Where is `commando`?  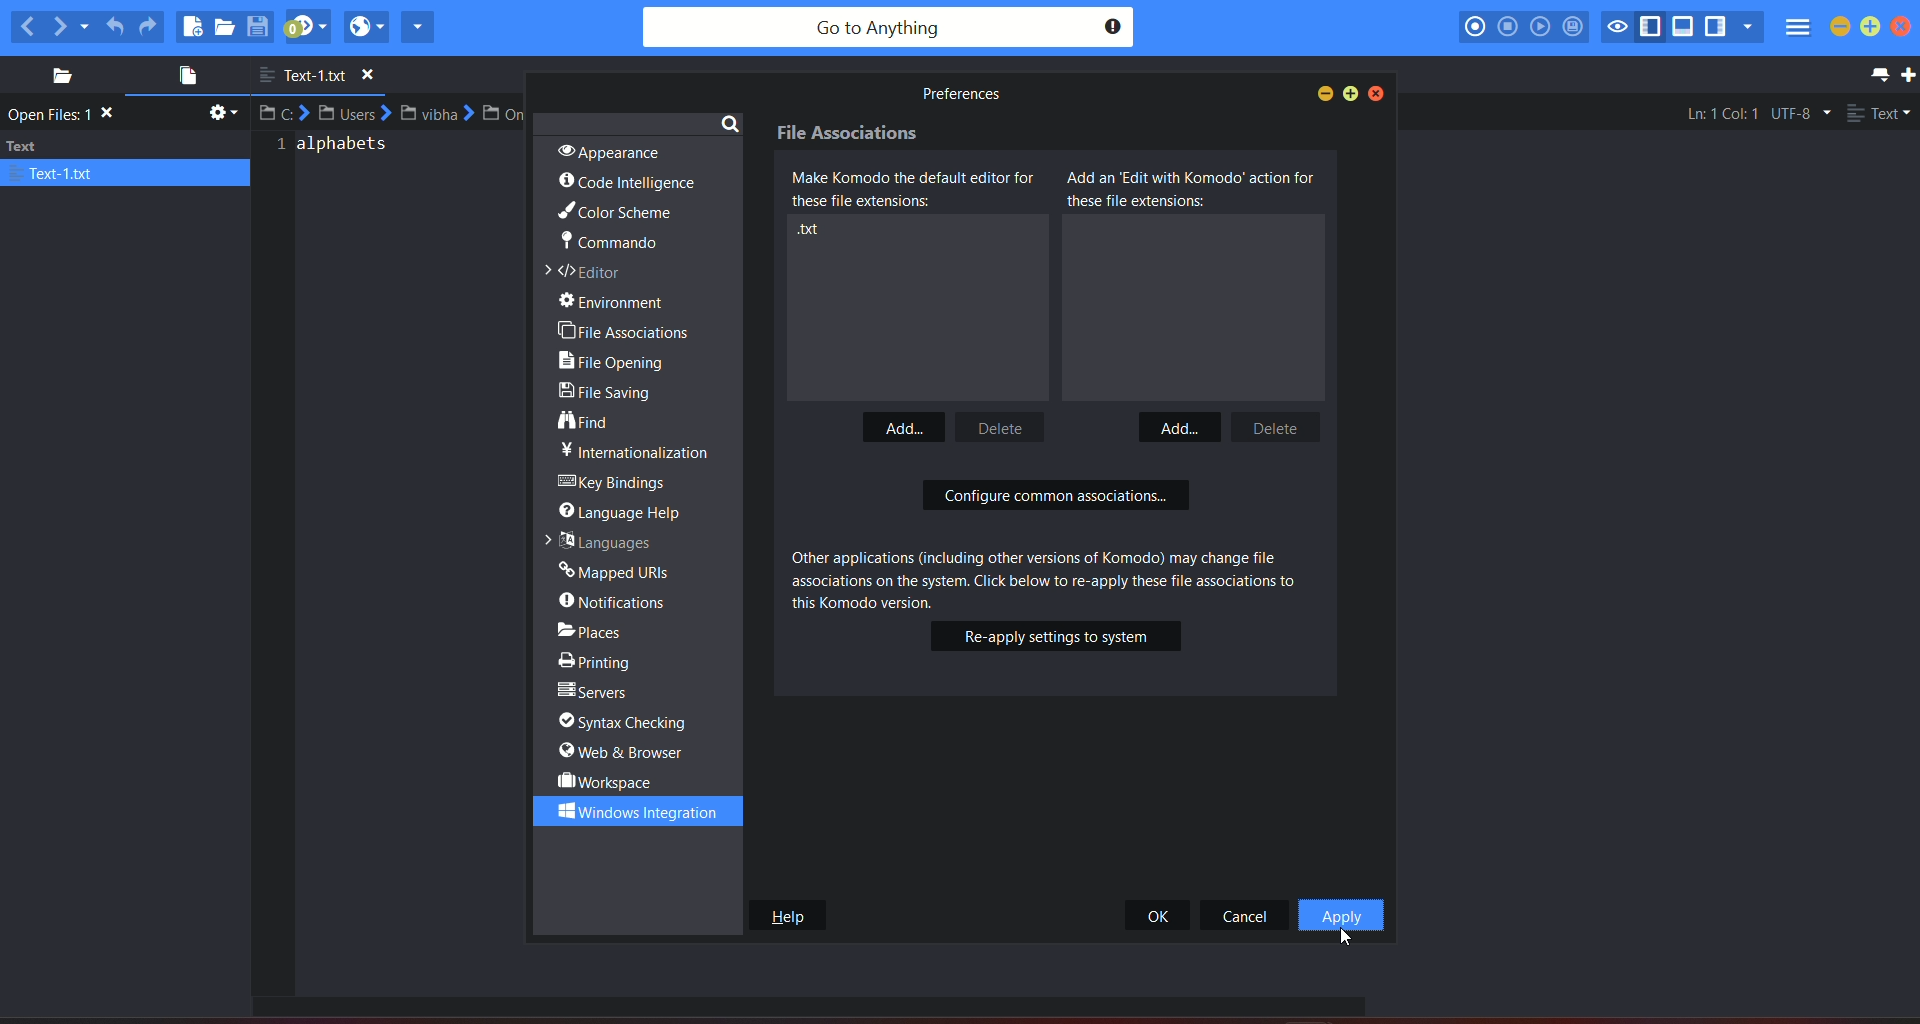 commando is located at coordinates (608, 245).